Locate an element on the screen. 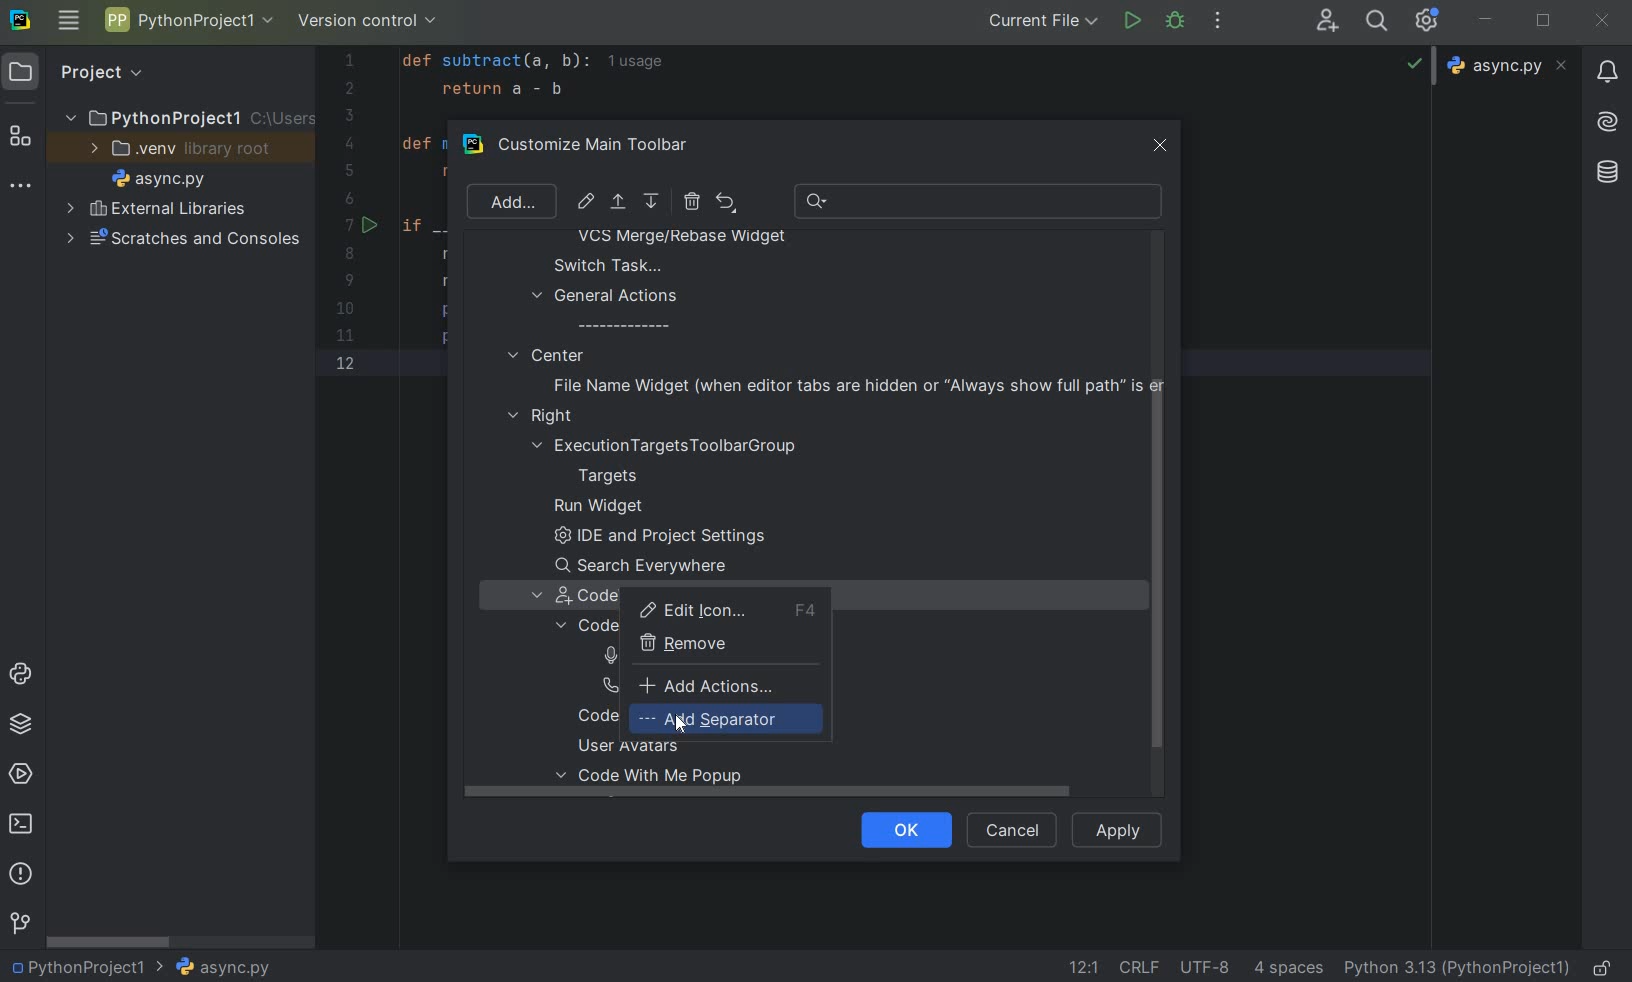 Image resolution: width=1632 pixels, height=982 pixels. CURRENT INTERPRETER is located at coordinates (1456, 967).